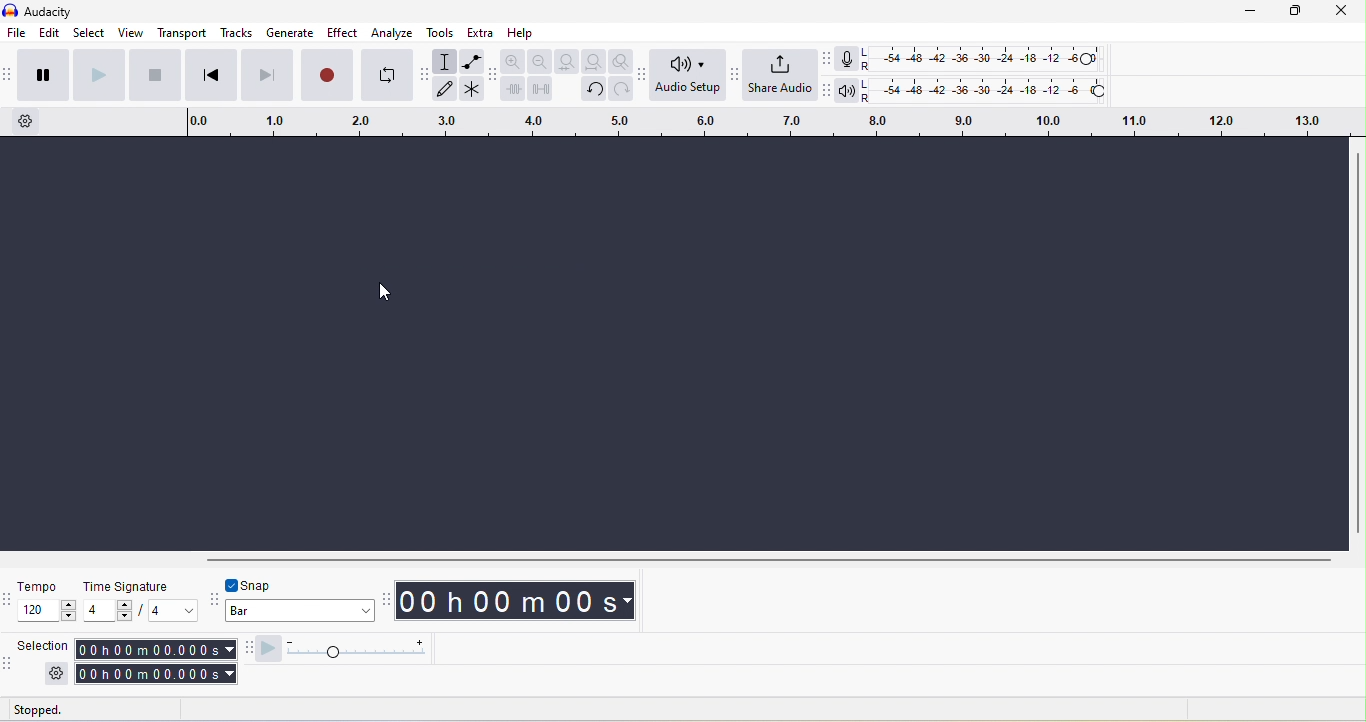  I want to click on share audio, so click(768, 74).